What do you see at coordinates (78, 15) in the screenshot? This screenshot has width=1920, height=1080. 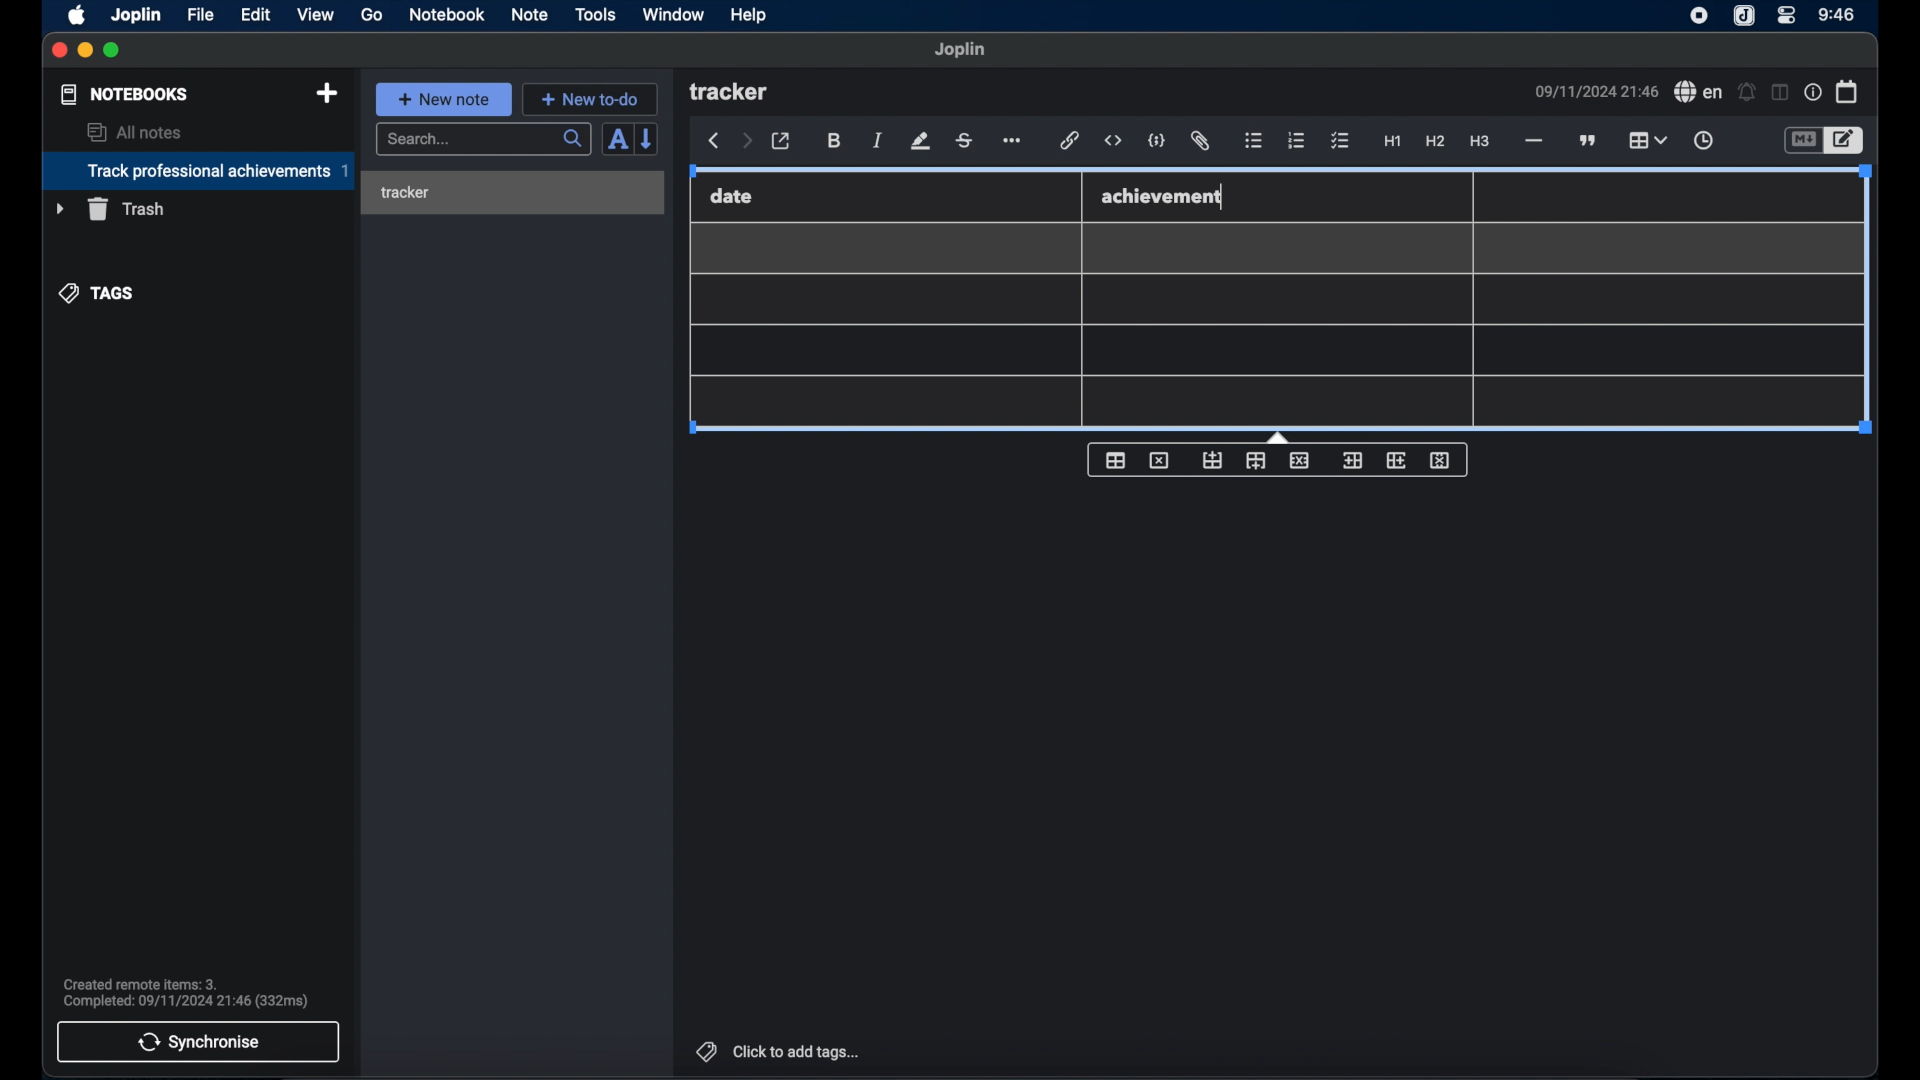 I see `apple icon` at bounding box center [78, 15].